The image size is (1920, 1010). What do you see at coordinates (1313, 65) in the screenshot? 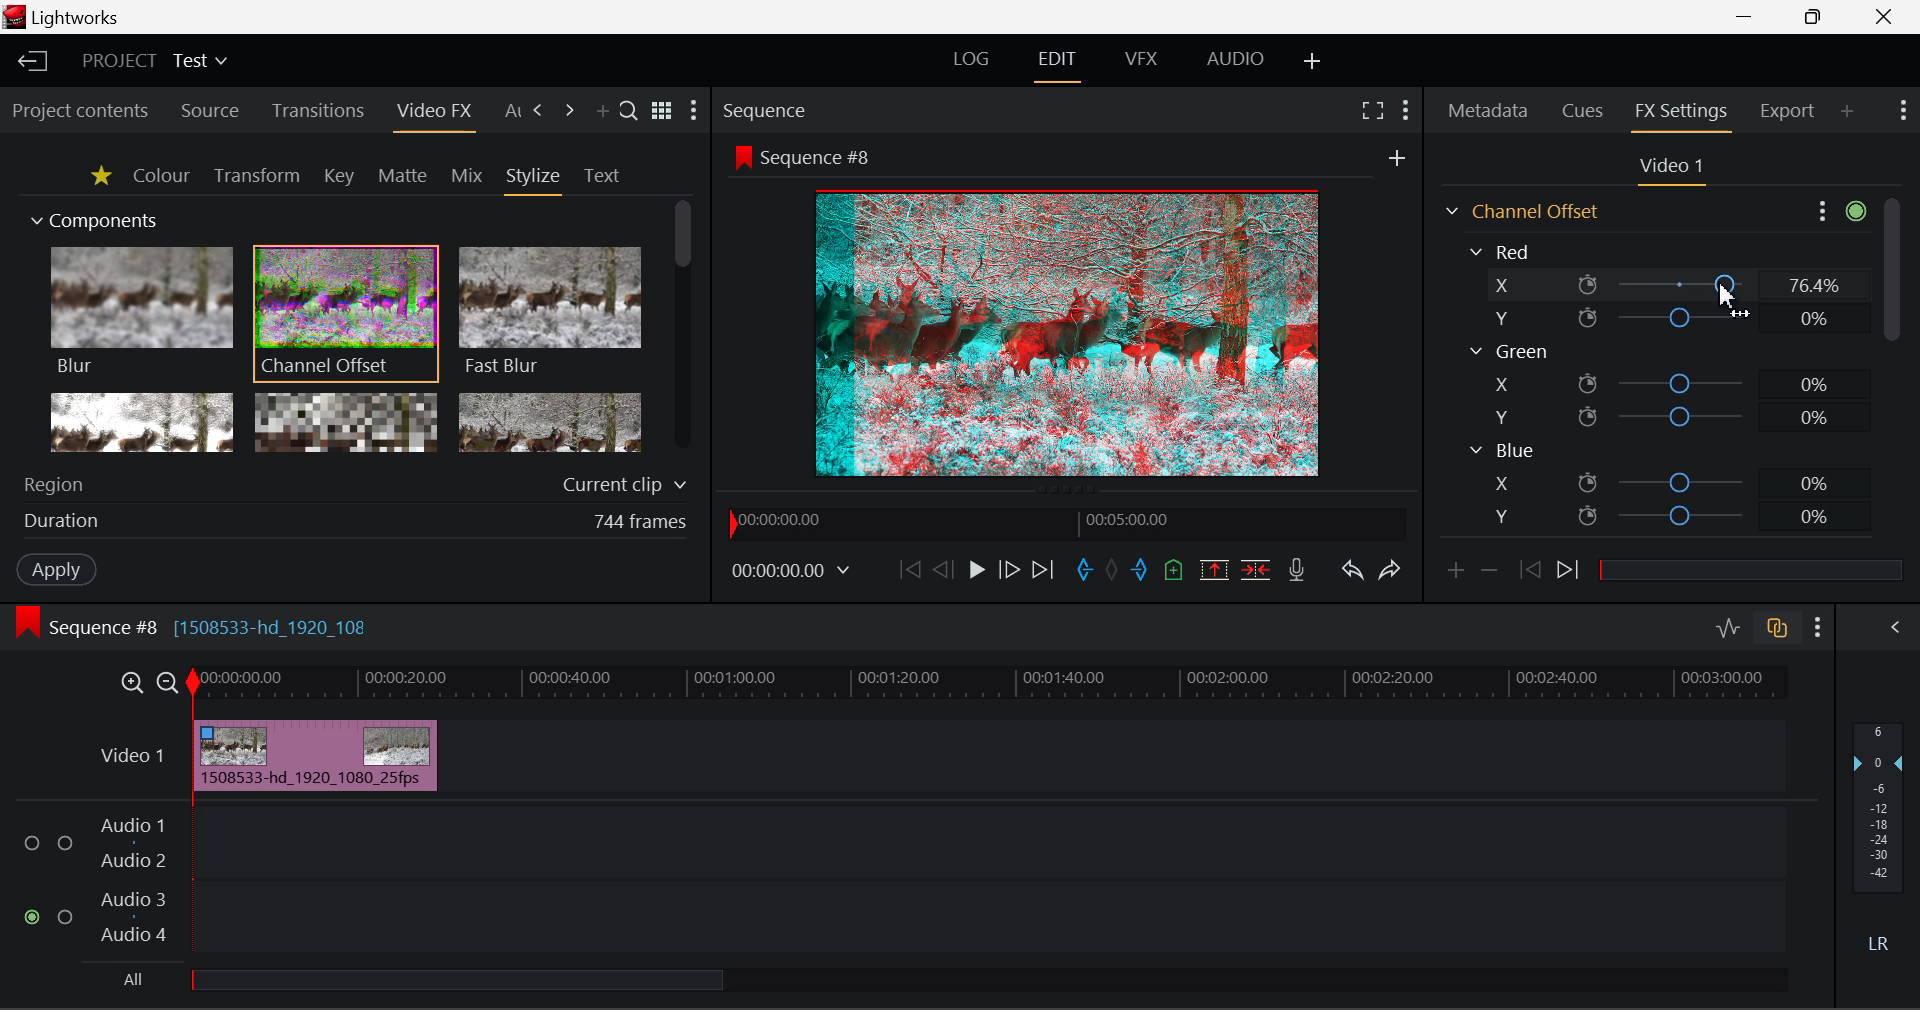
I see `Add Layout` at bounding box center [1313, 65].